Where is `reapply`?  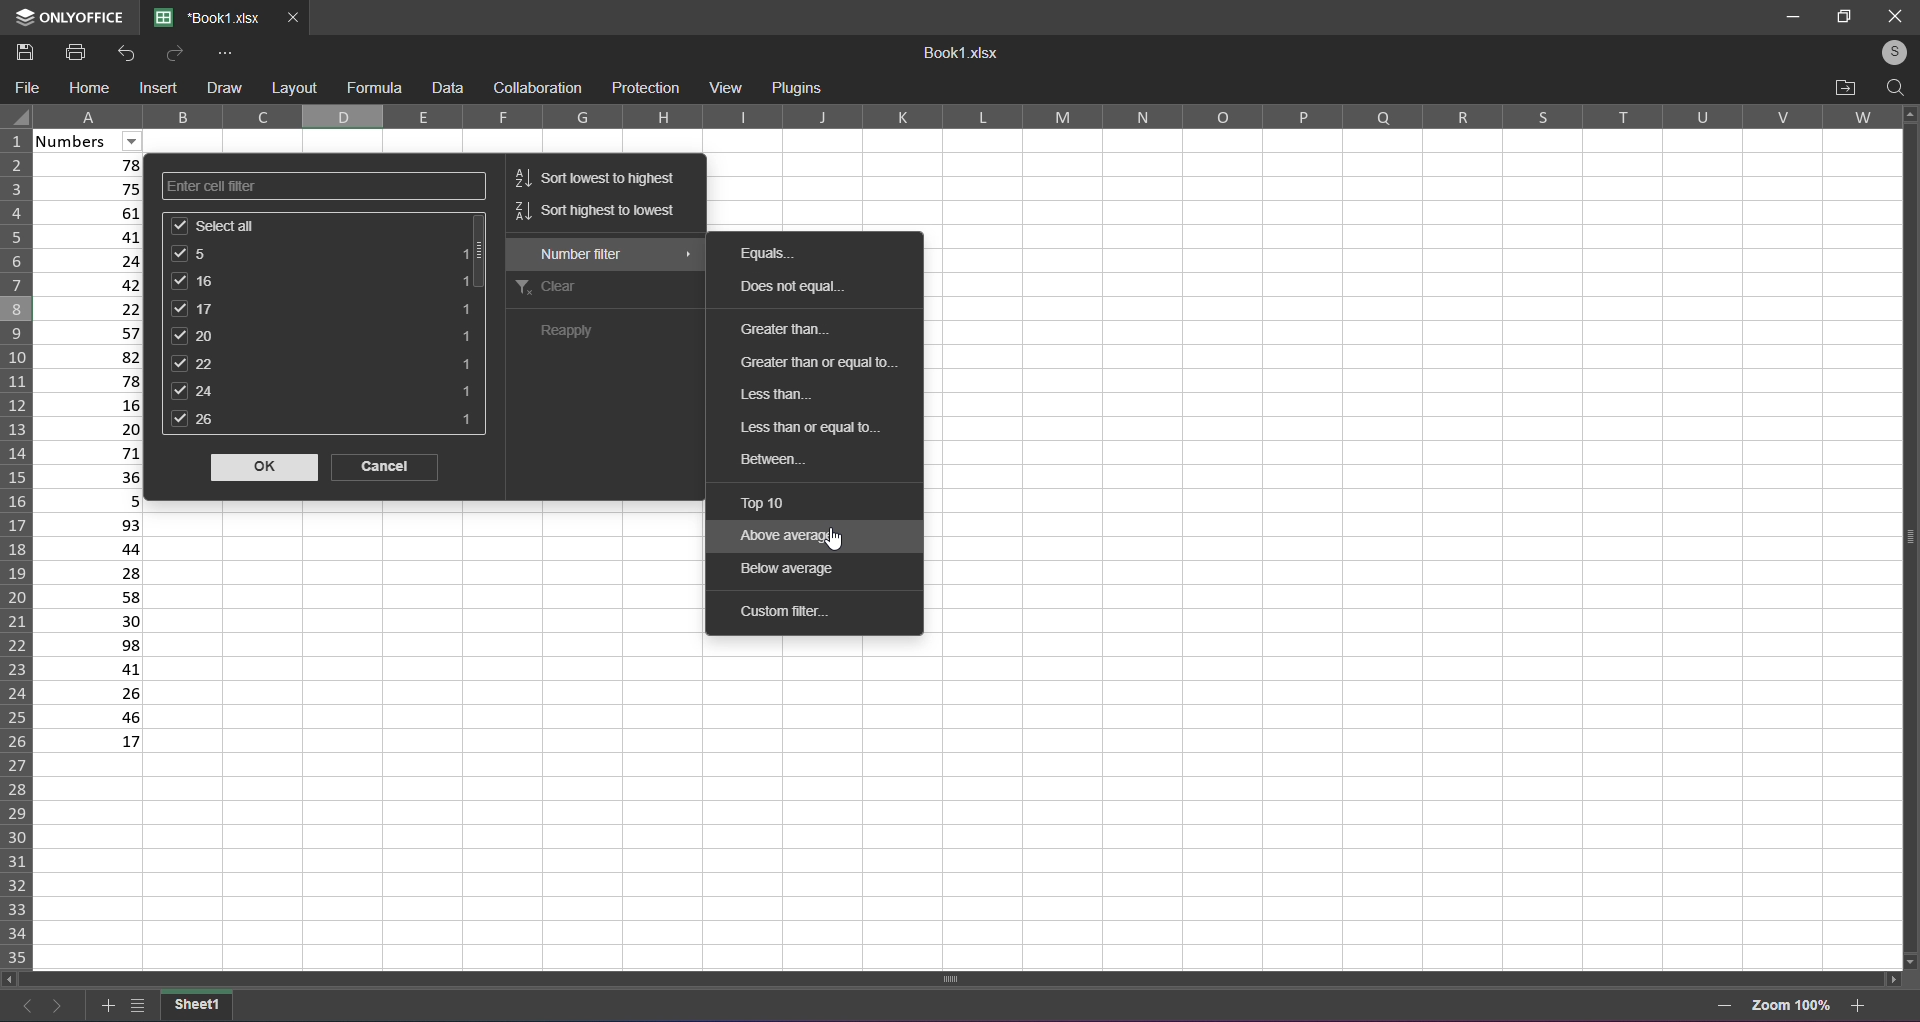 reapply is located at coordinates (585, 333).